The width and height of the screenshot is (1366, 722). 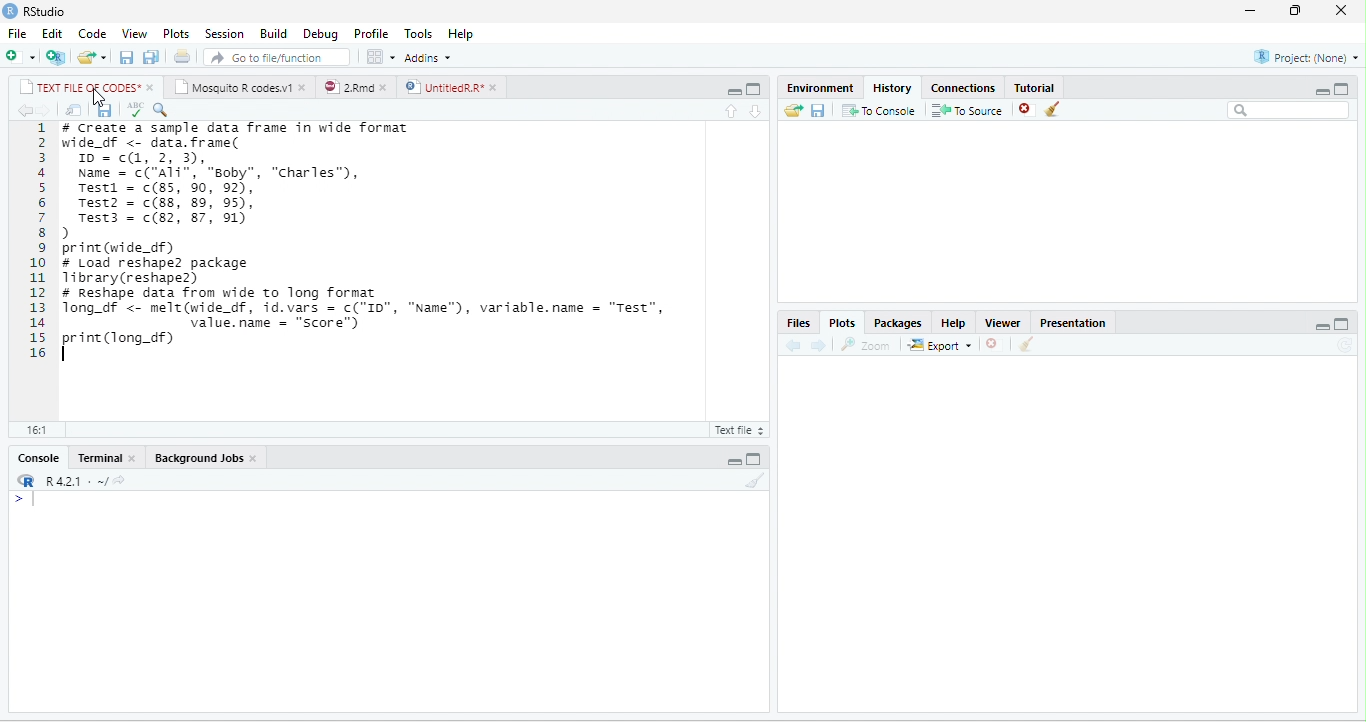 I want to click on back, so click(x=23, y=110).